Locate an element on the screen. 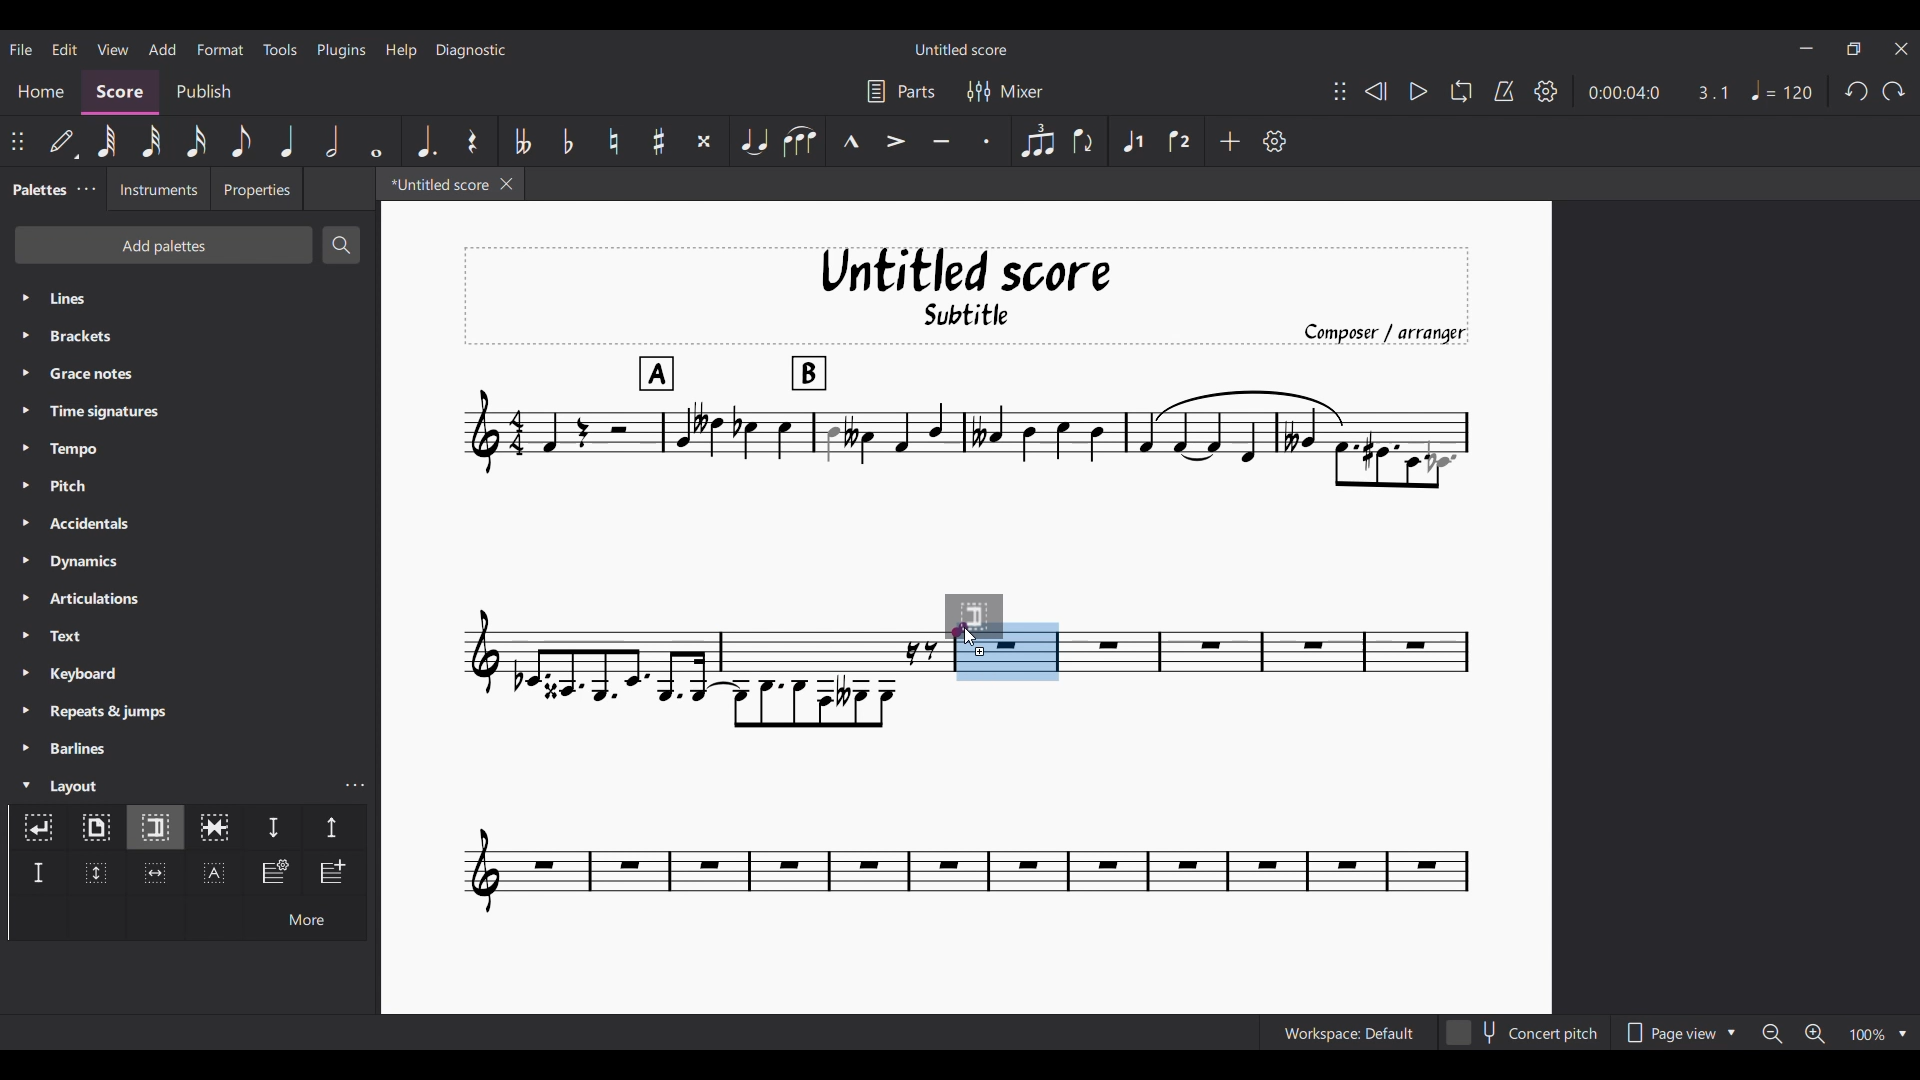  Tie is located at coordinates (753, 140).